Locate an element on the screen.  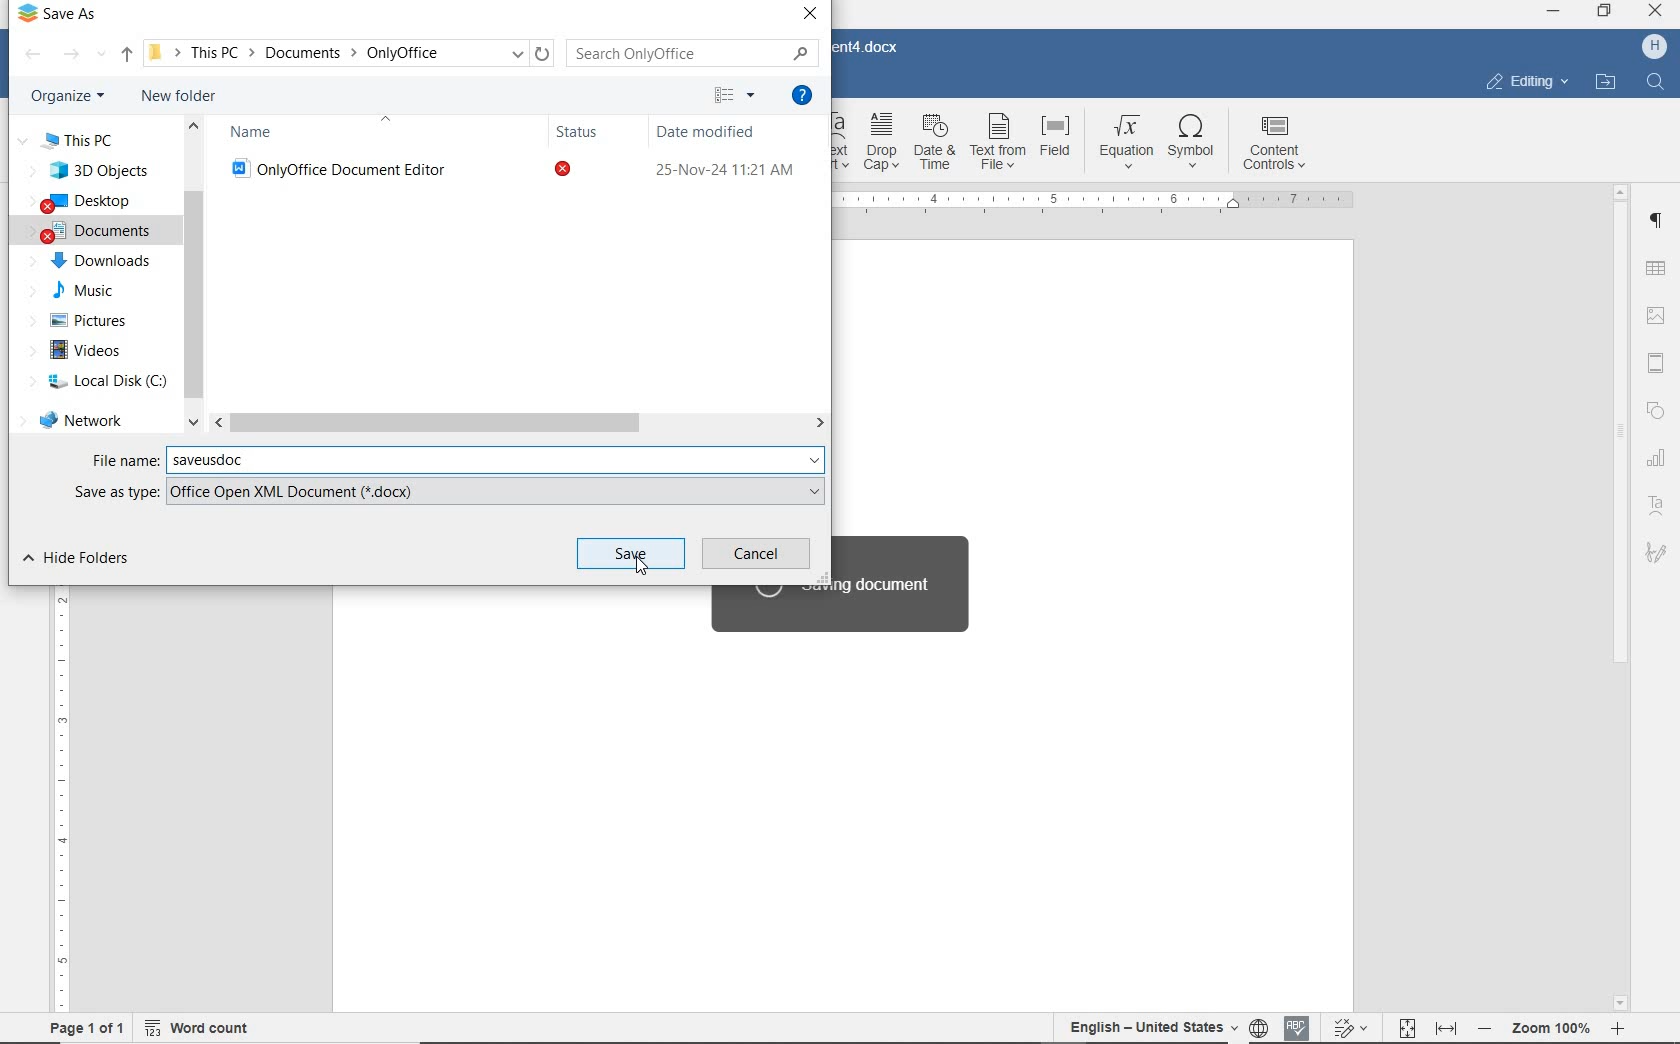
MUSIC is located at coordinates (73, 290).